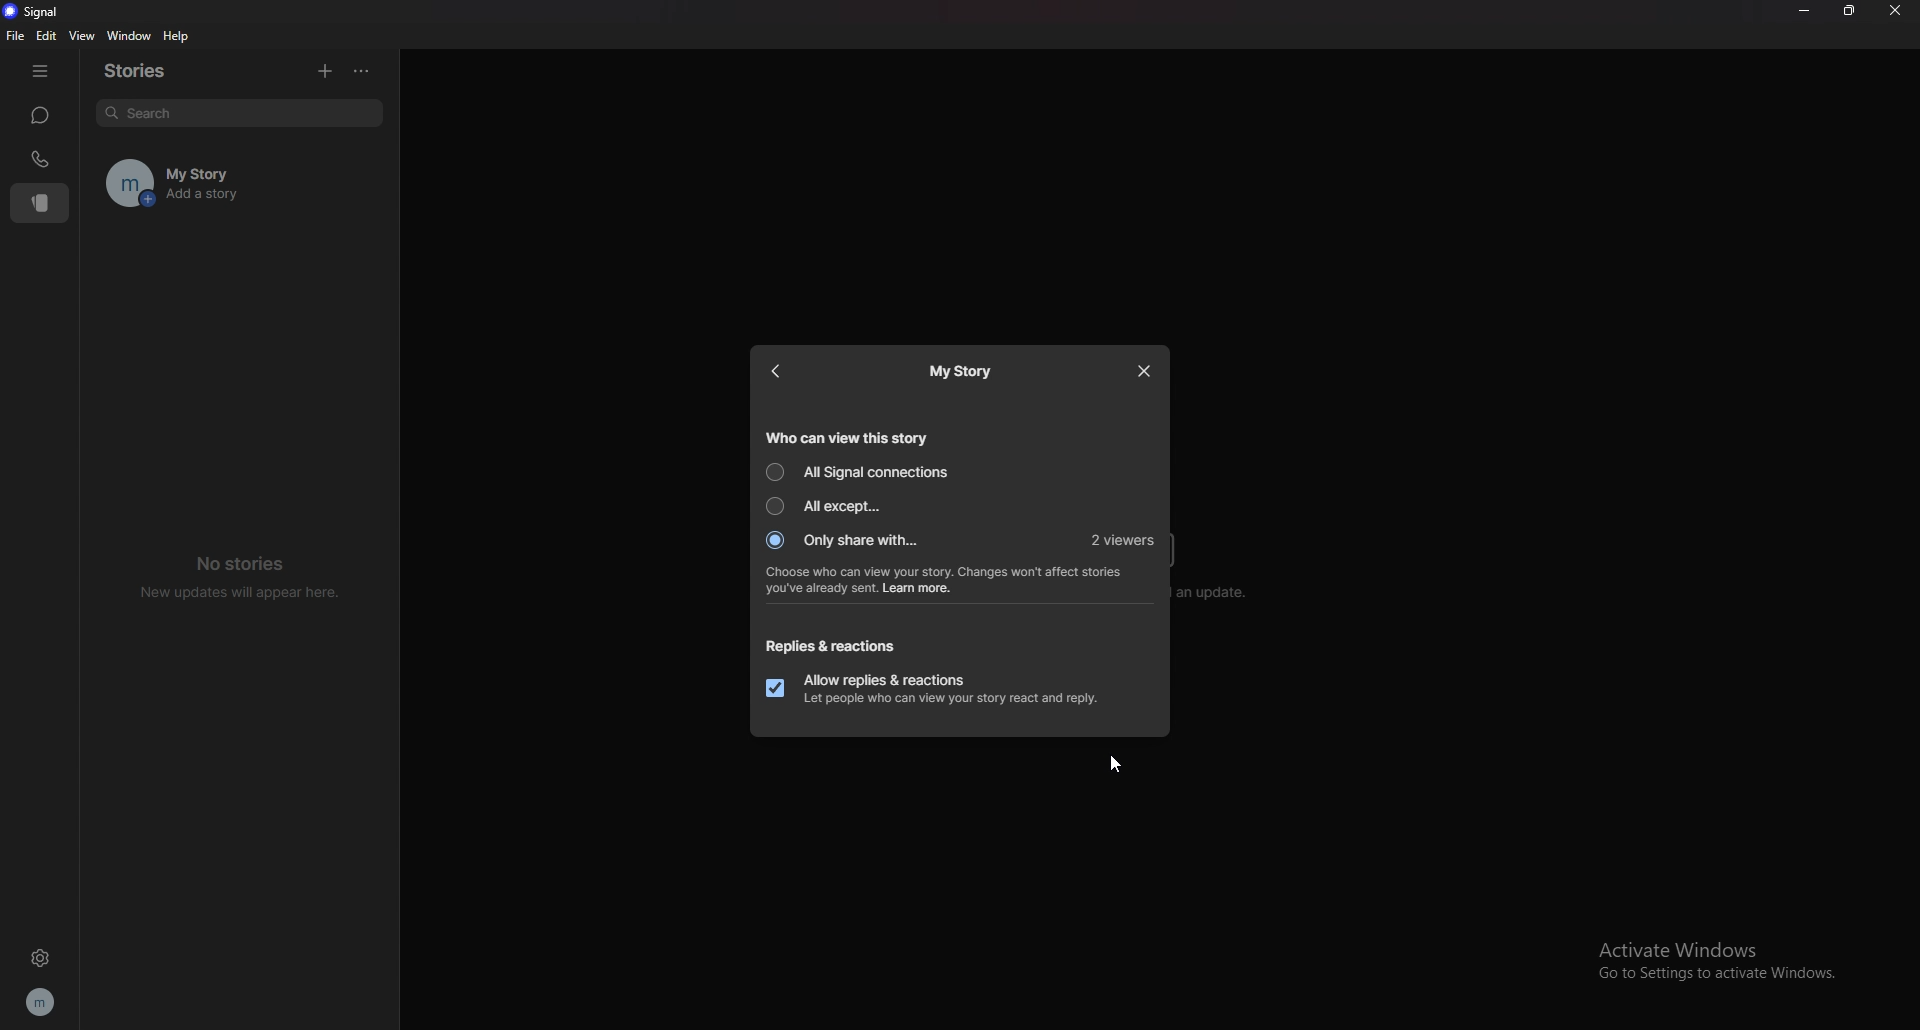 Image resolution: width=1920 pixels, height=1030 pixels. What do you see at coordinates (831, 505) in the screenshot?
I see `all ecept` at bounding box center [831, 505].